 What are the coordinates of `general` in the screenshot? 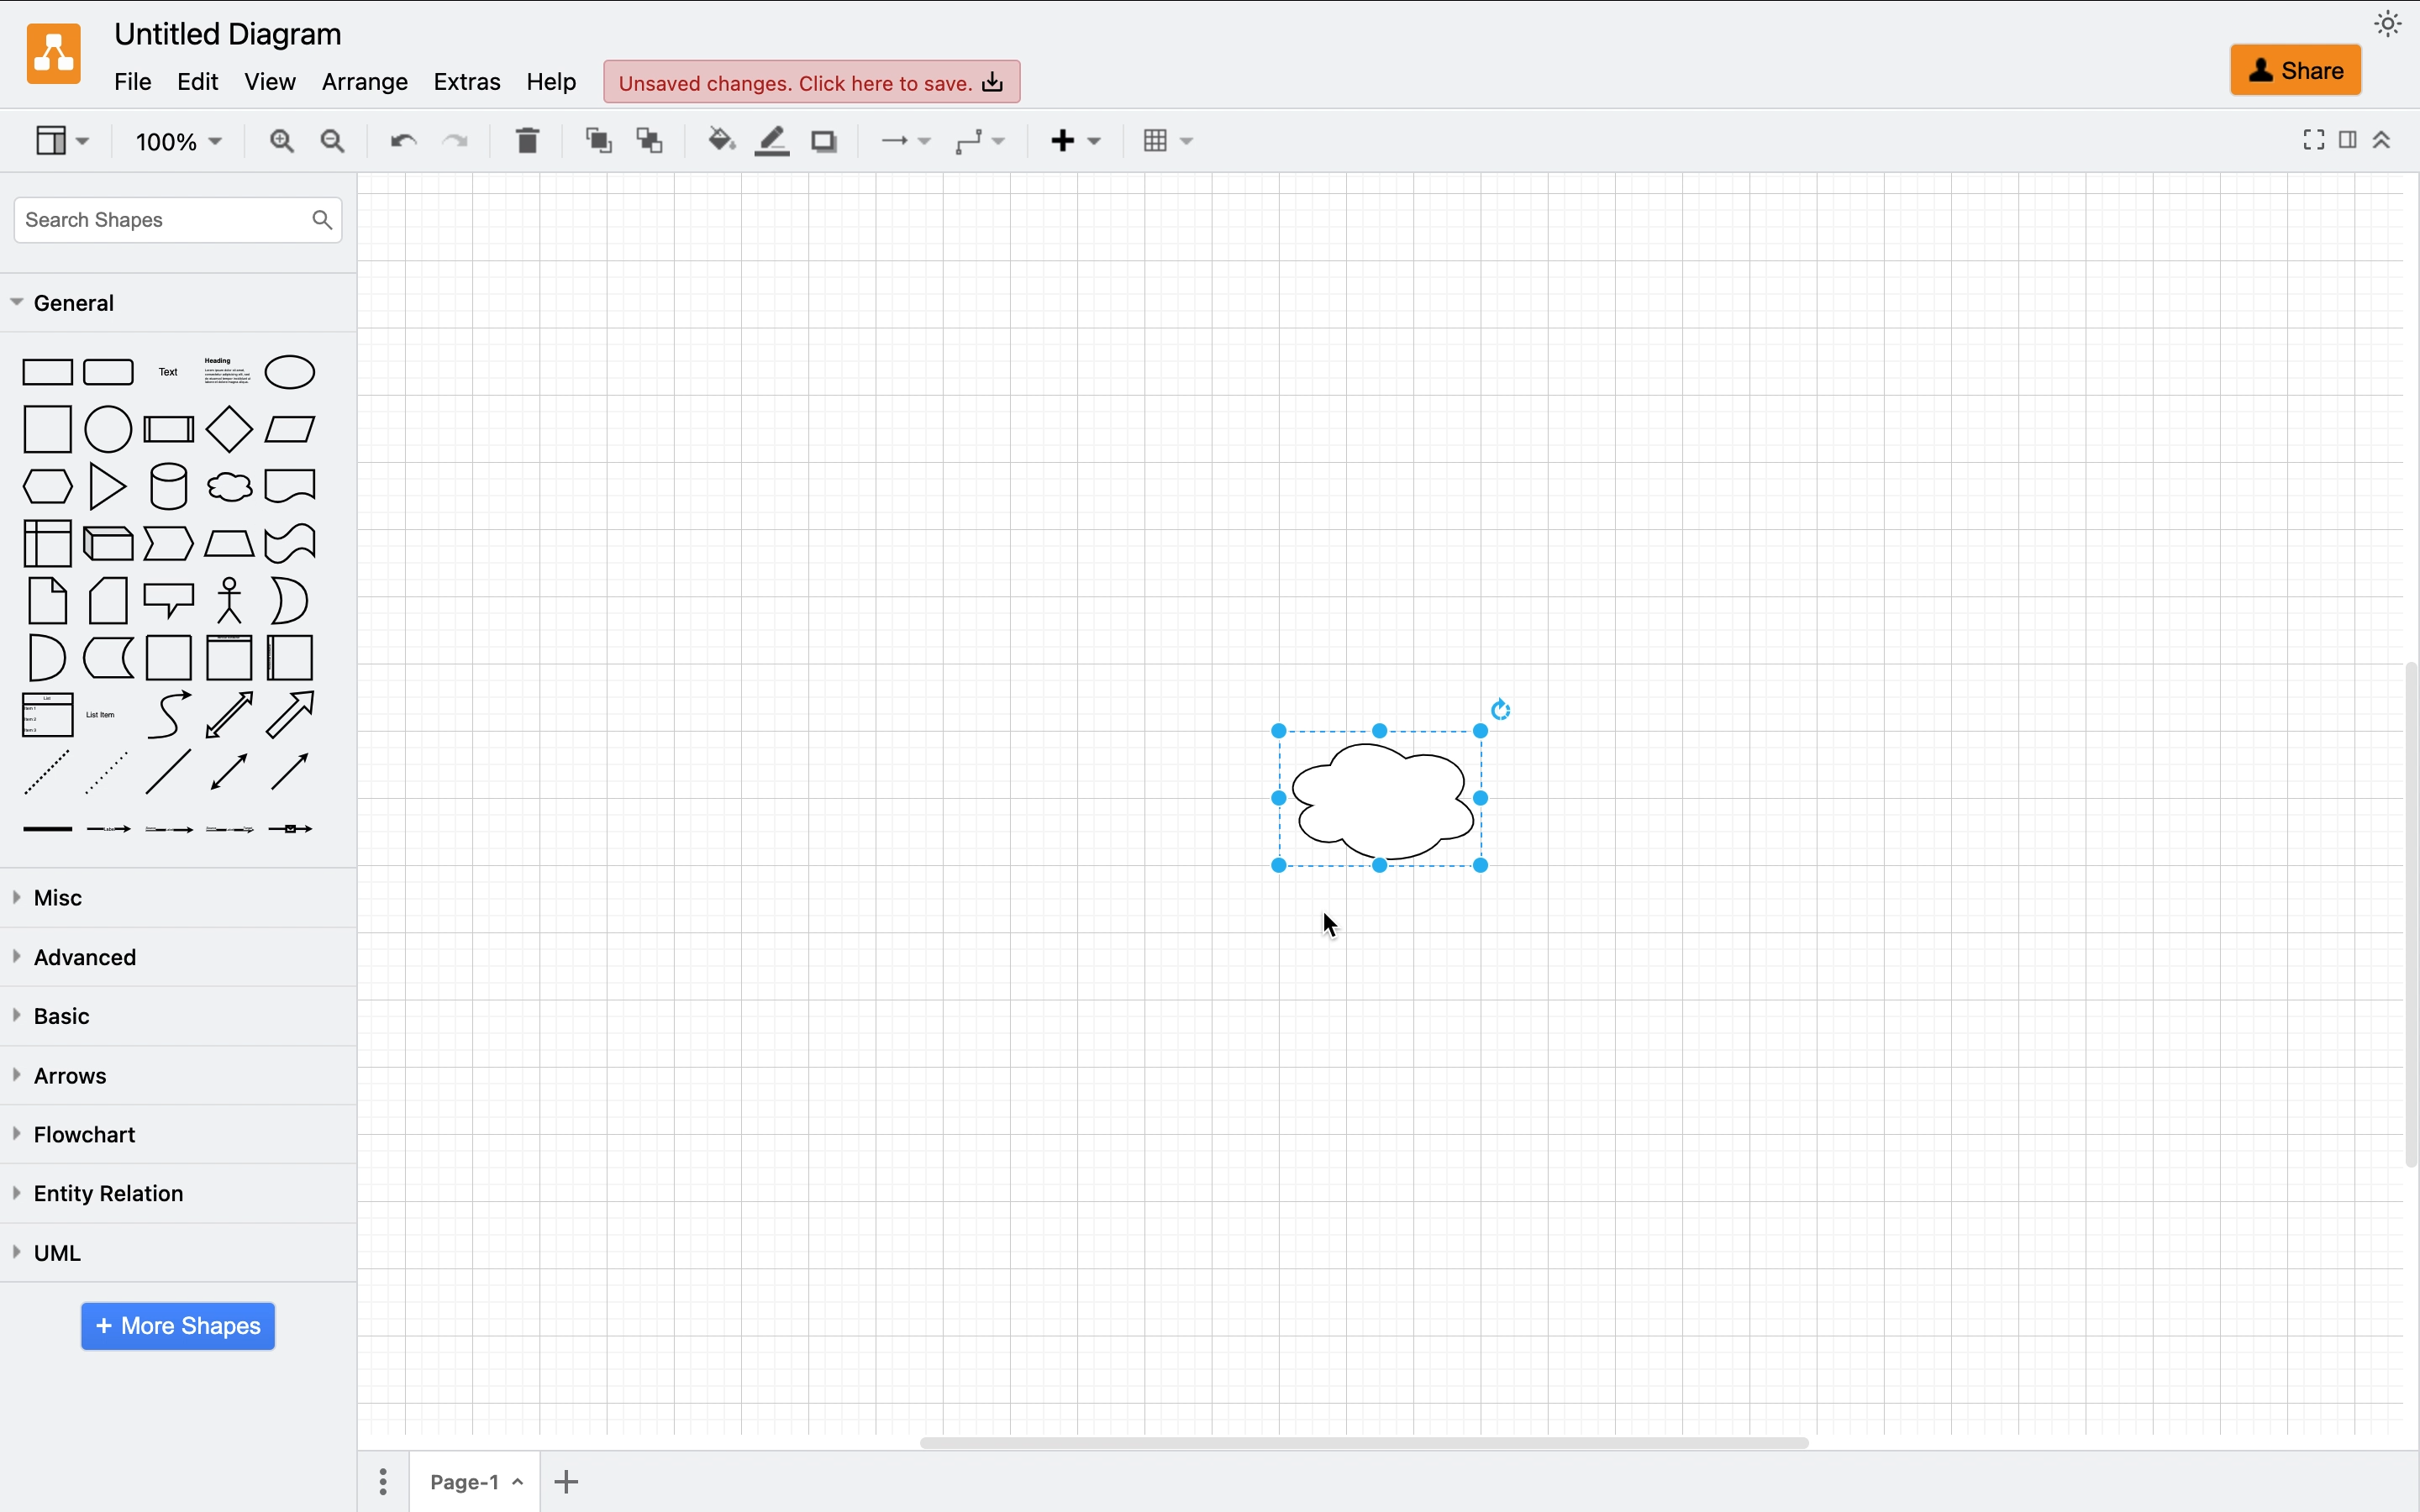 It's located at (64, 305).